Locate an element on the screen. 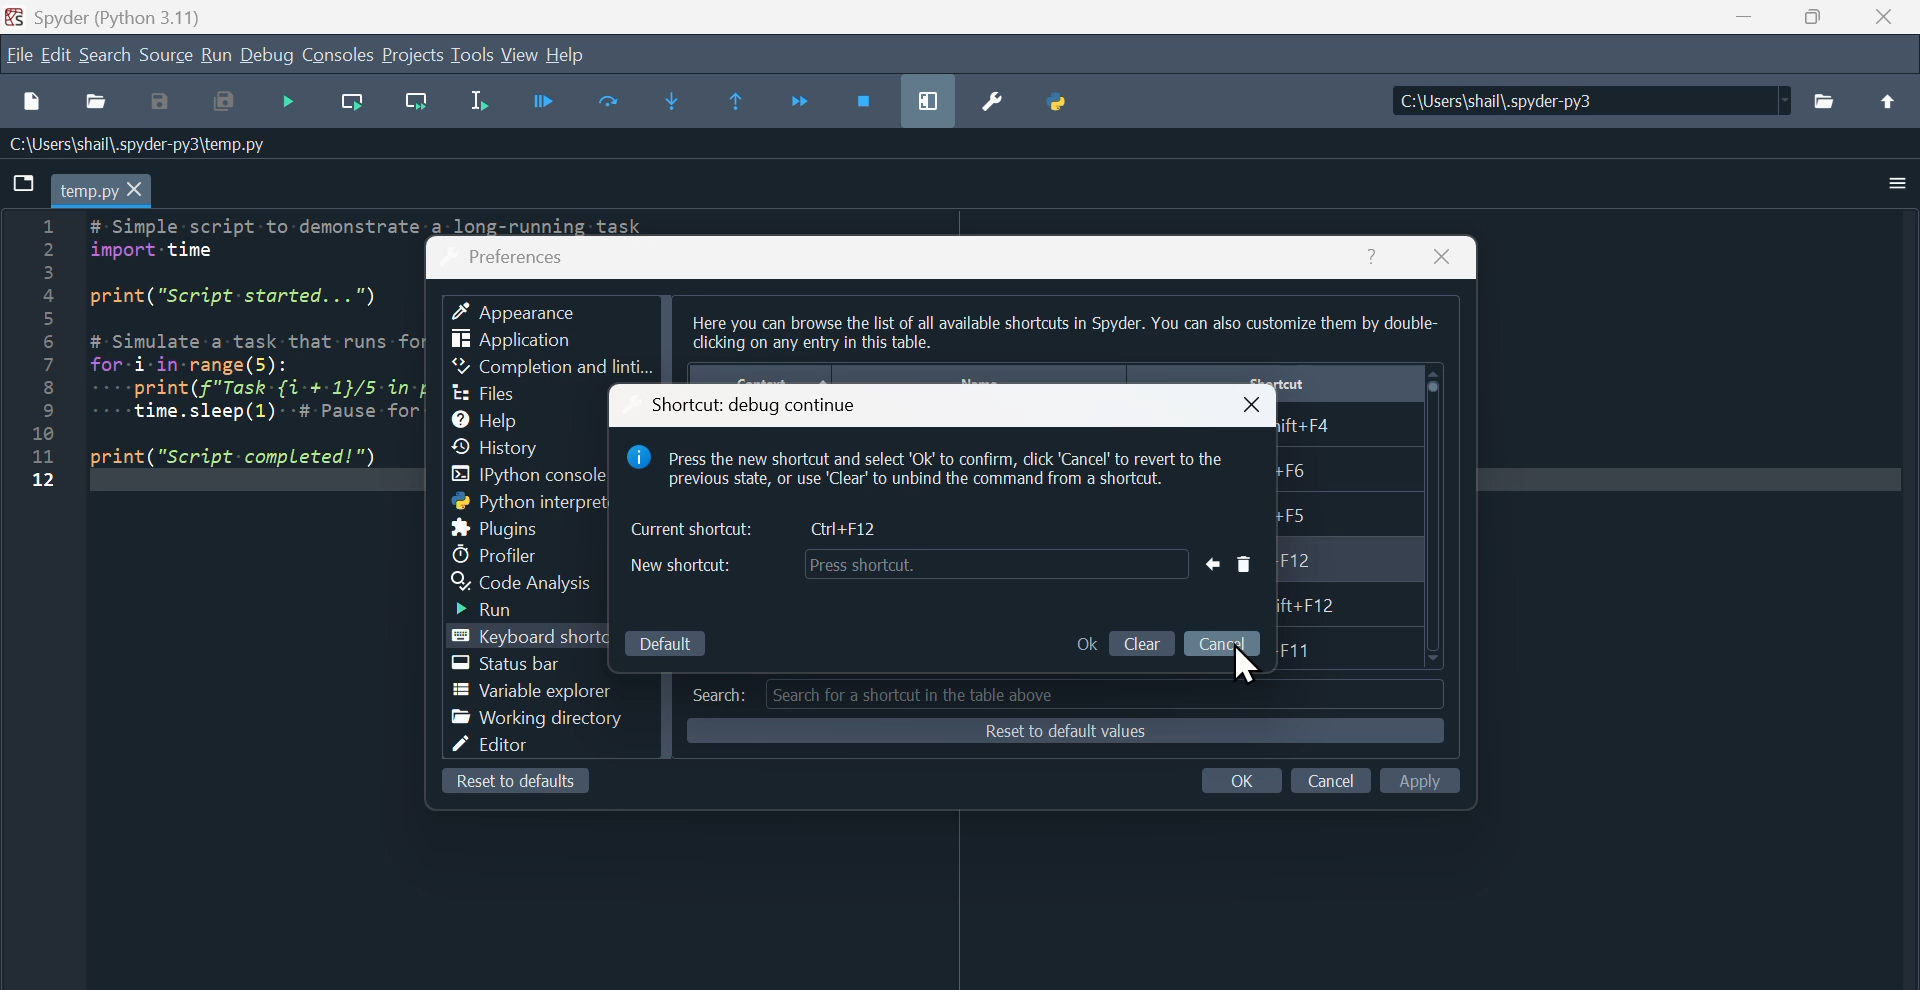   is located at coordinates (145, 146).